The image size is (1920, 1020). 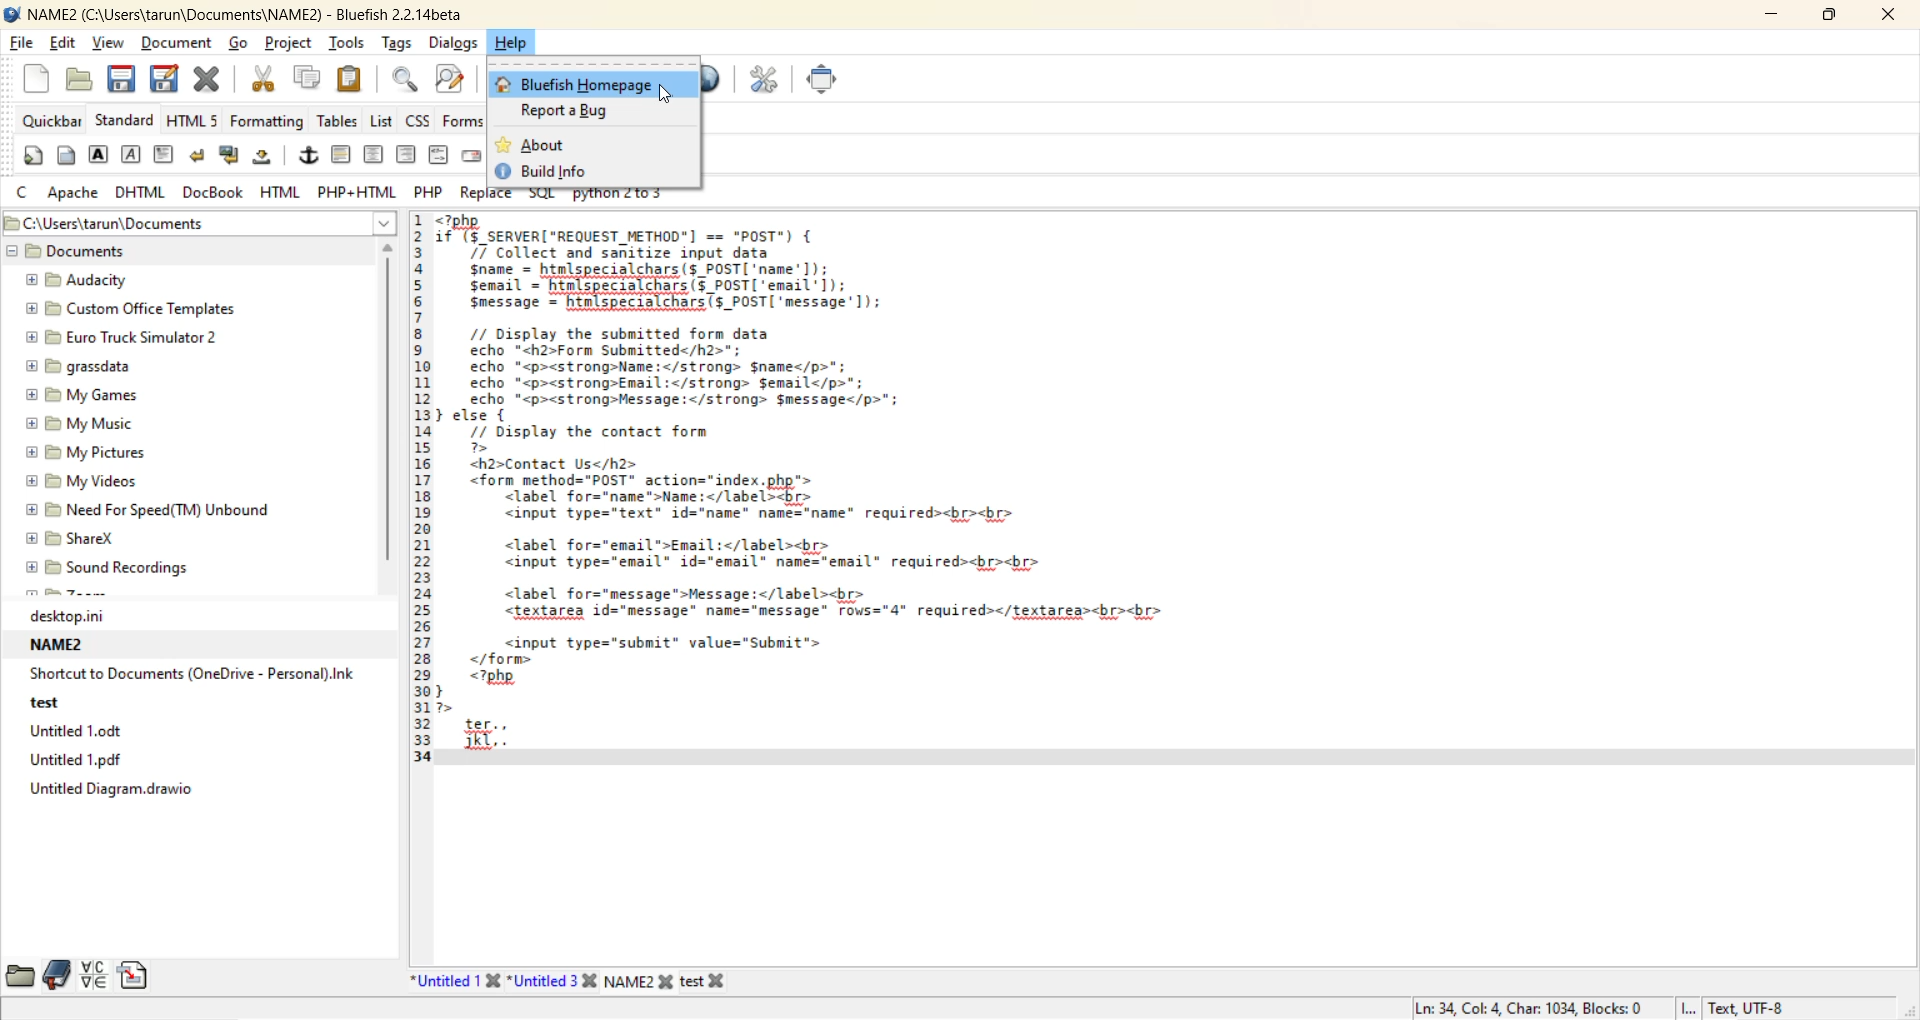 What do you see at coordinates (71, 157) in the screenshot?
I see `body` at bounding box center [71, 157].